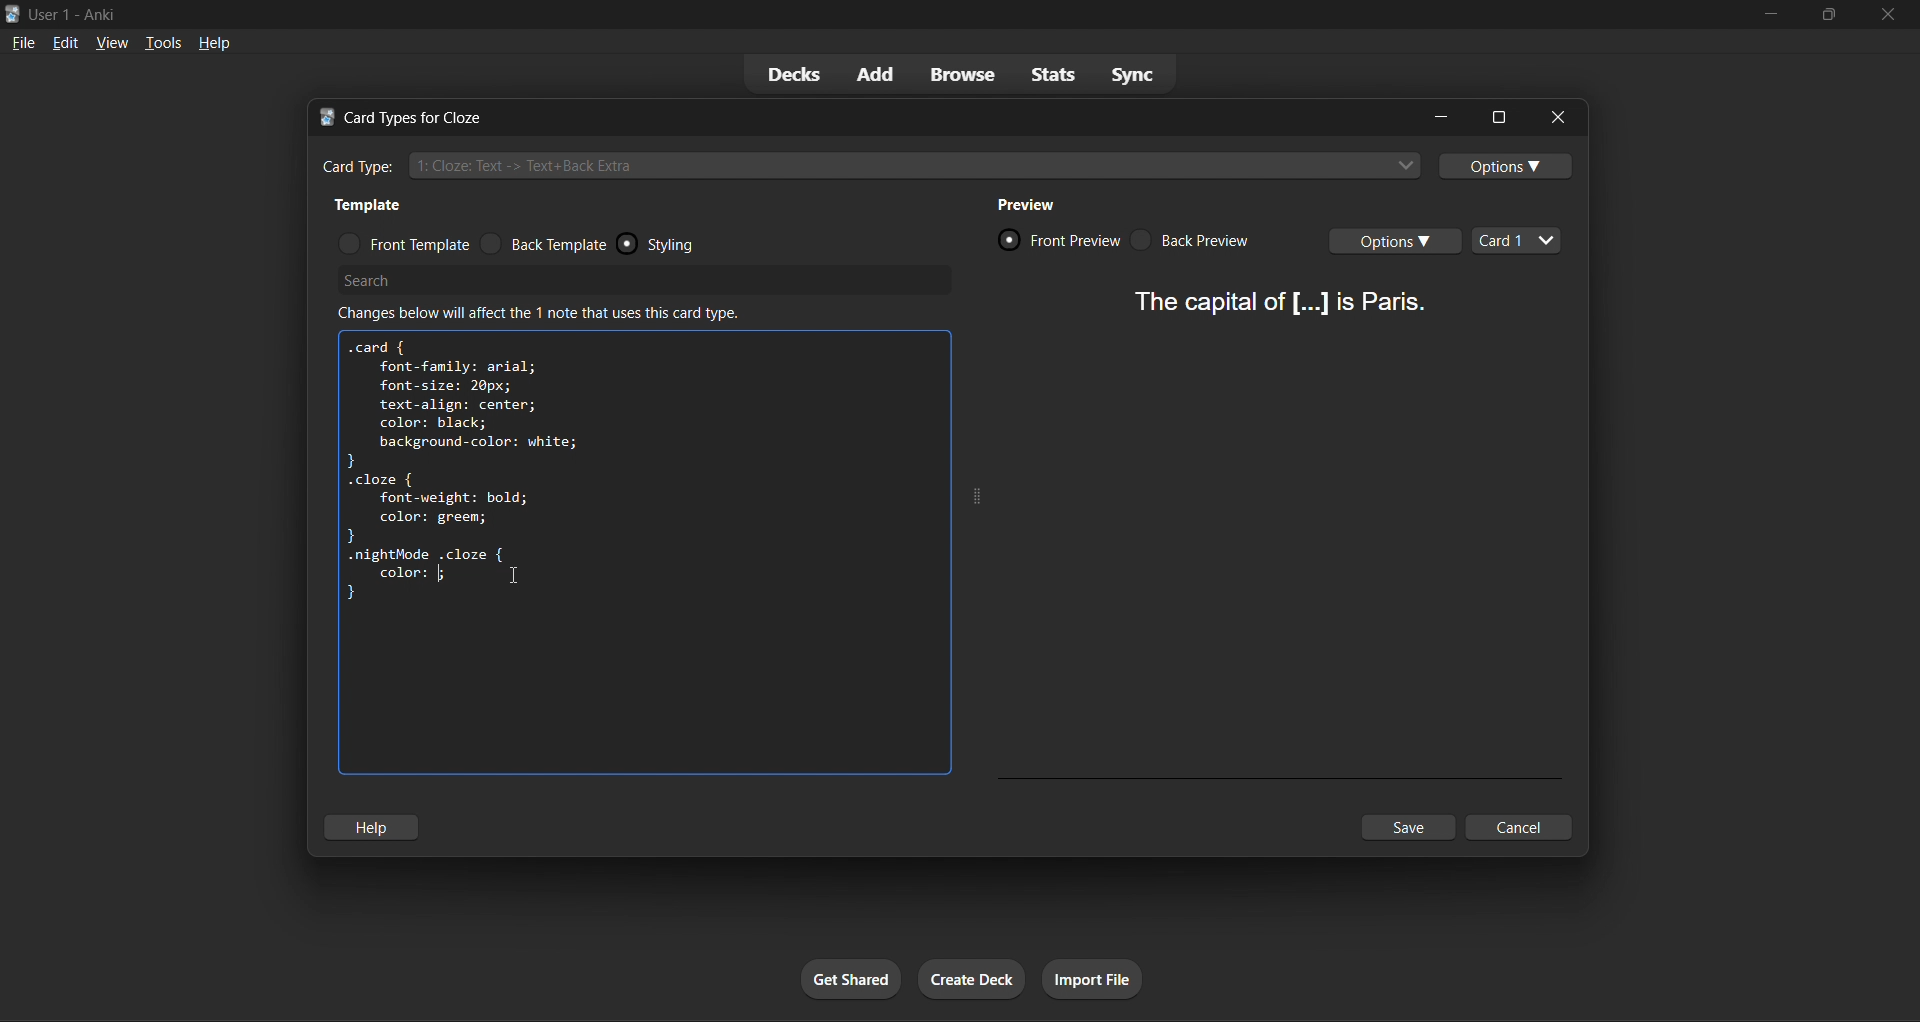  I want to click on card front preview, so click(1056, 239).